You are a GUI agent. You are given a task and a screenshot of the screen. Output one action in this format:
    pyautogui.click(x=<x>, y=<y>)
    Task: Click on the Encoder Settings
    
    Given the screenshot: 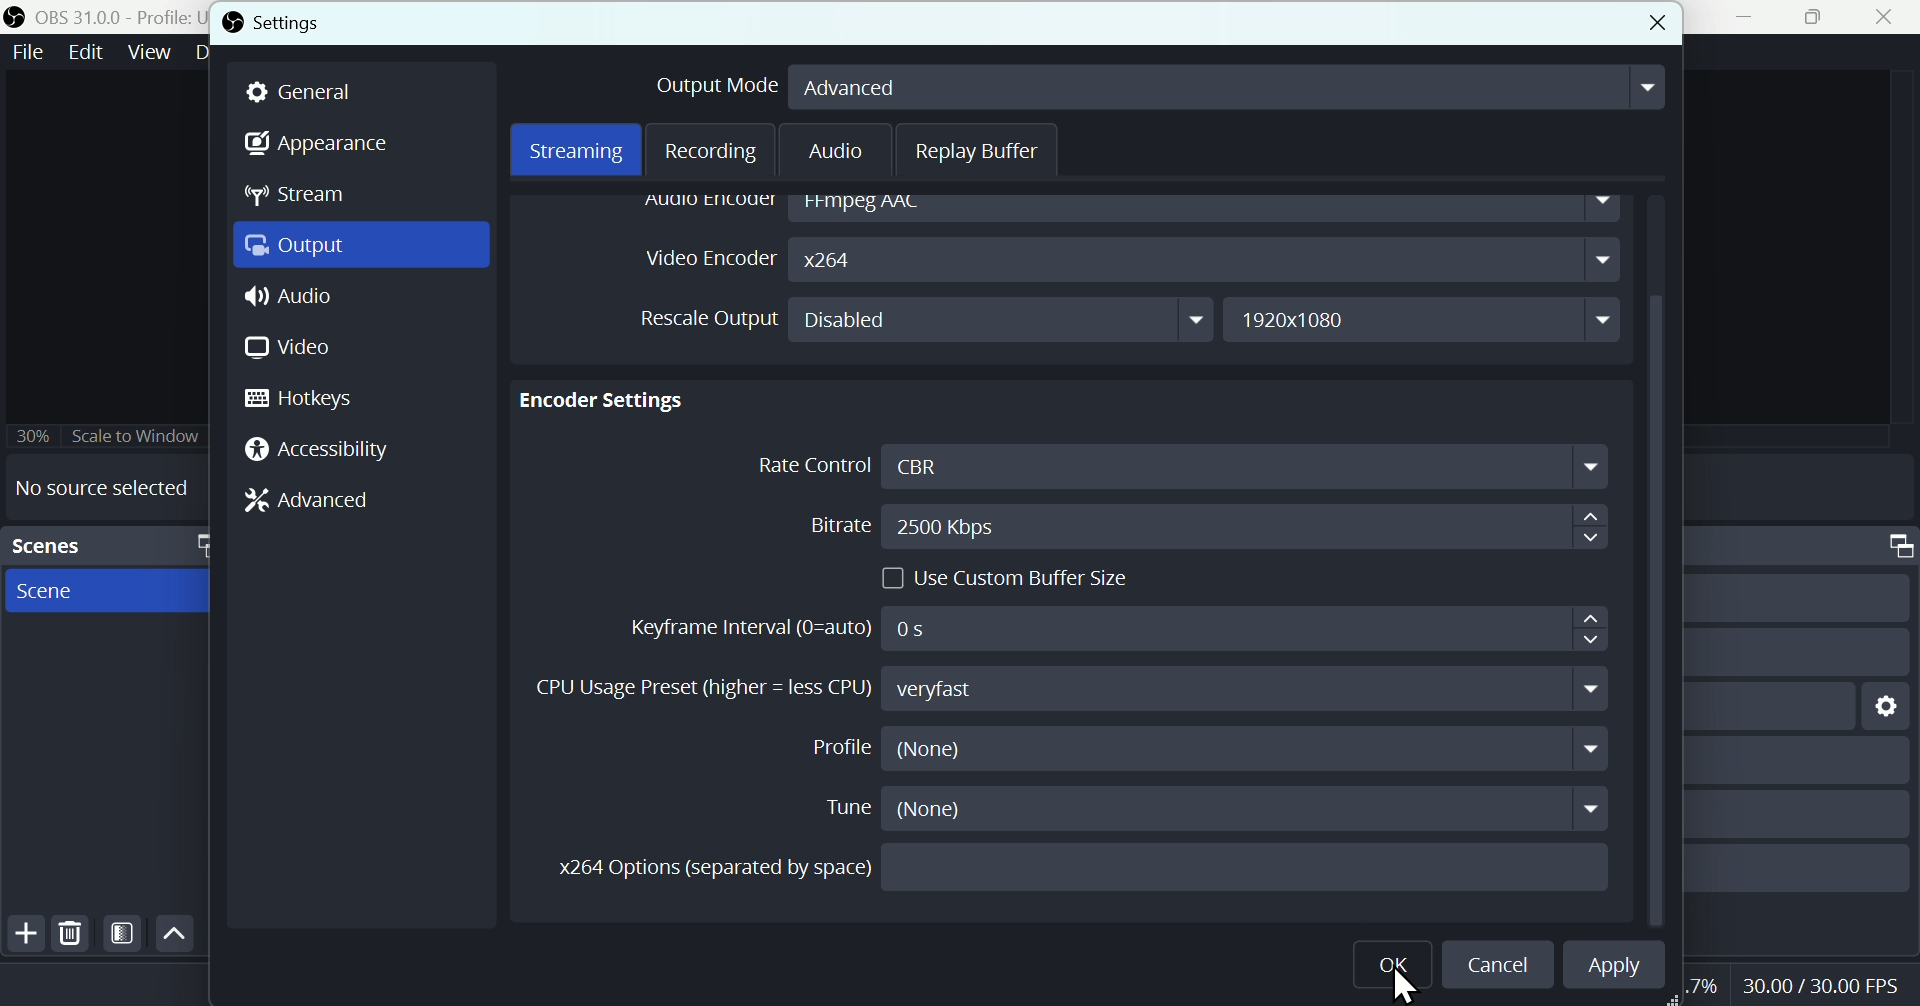 What is the action you would take?
    pyautogui.click(x=610, y=400)
    